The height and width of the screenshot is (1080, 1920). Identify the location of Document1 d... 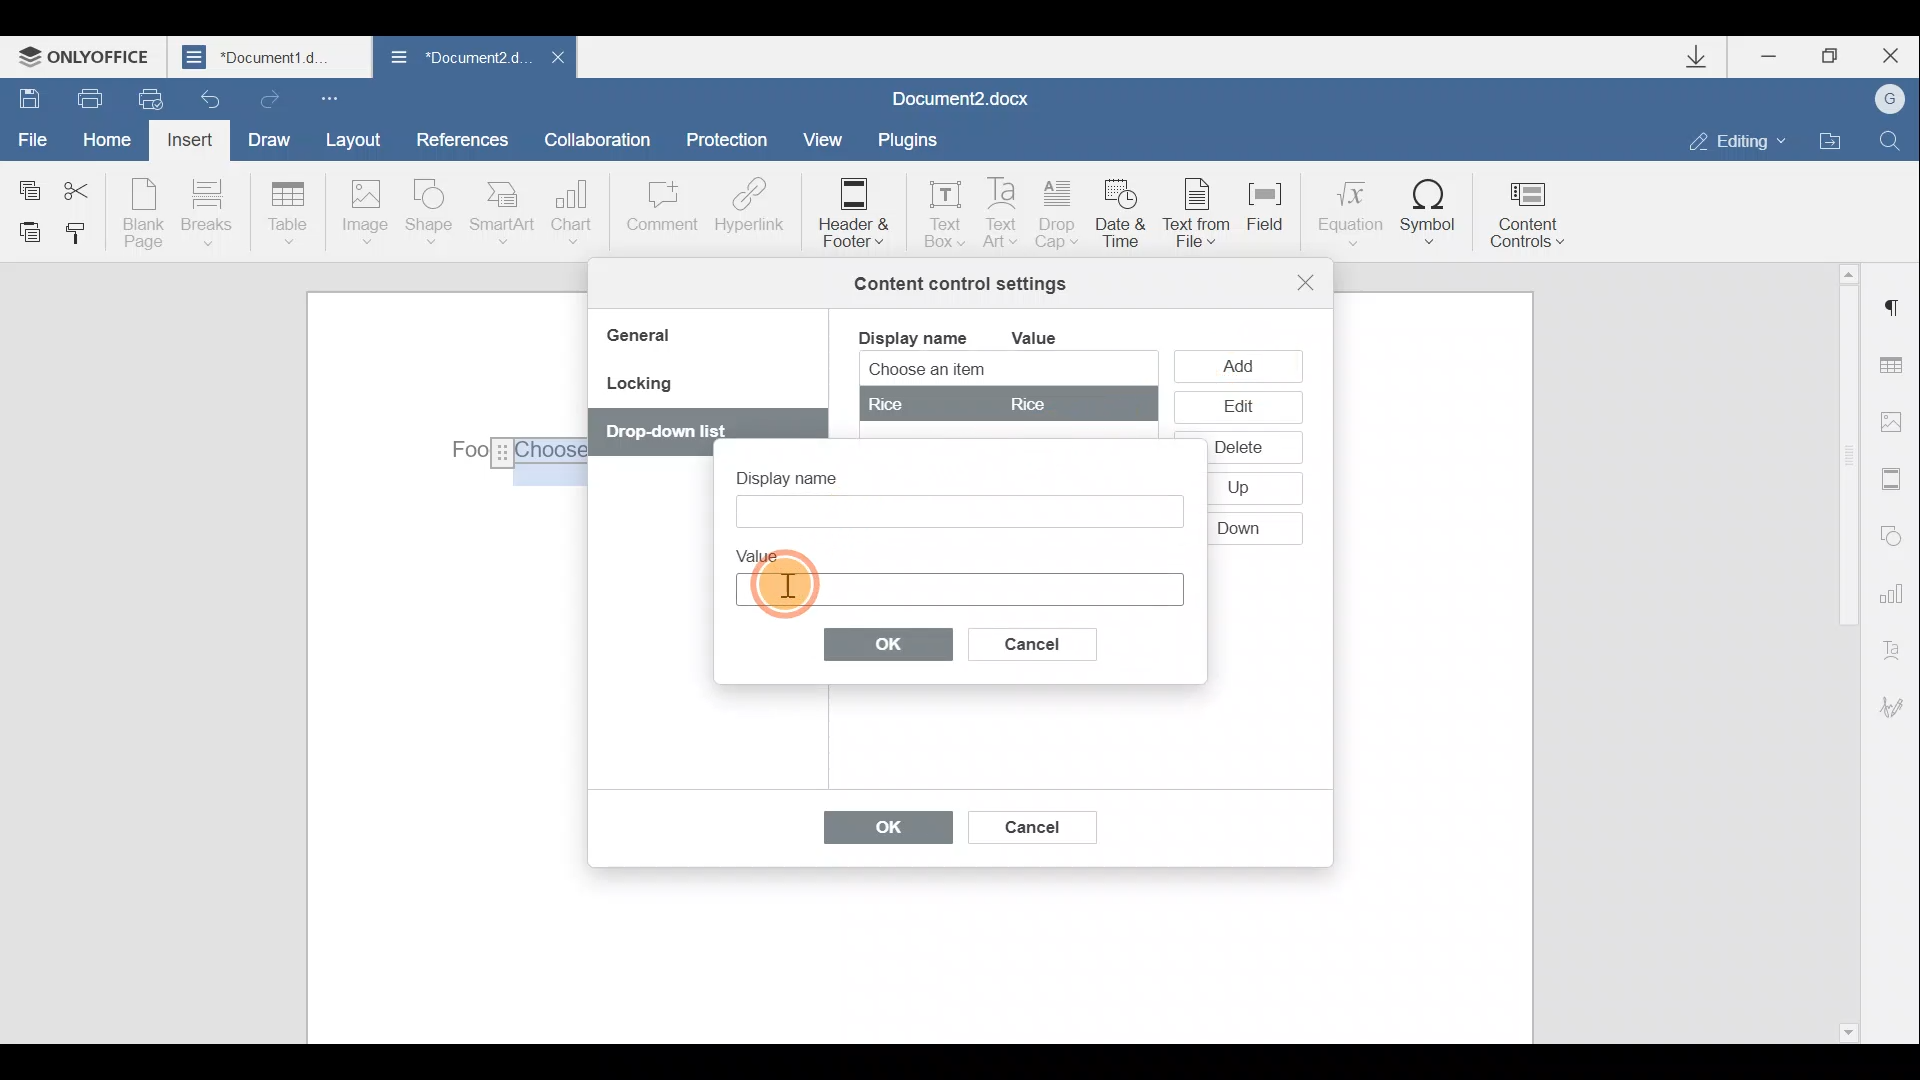
(272, 56).